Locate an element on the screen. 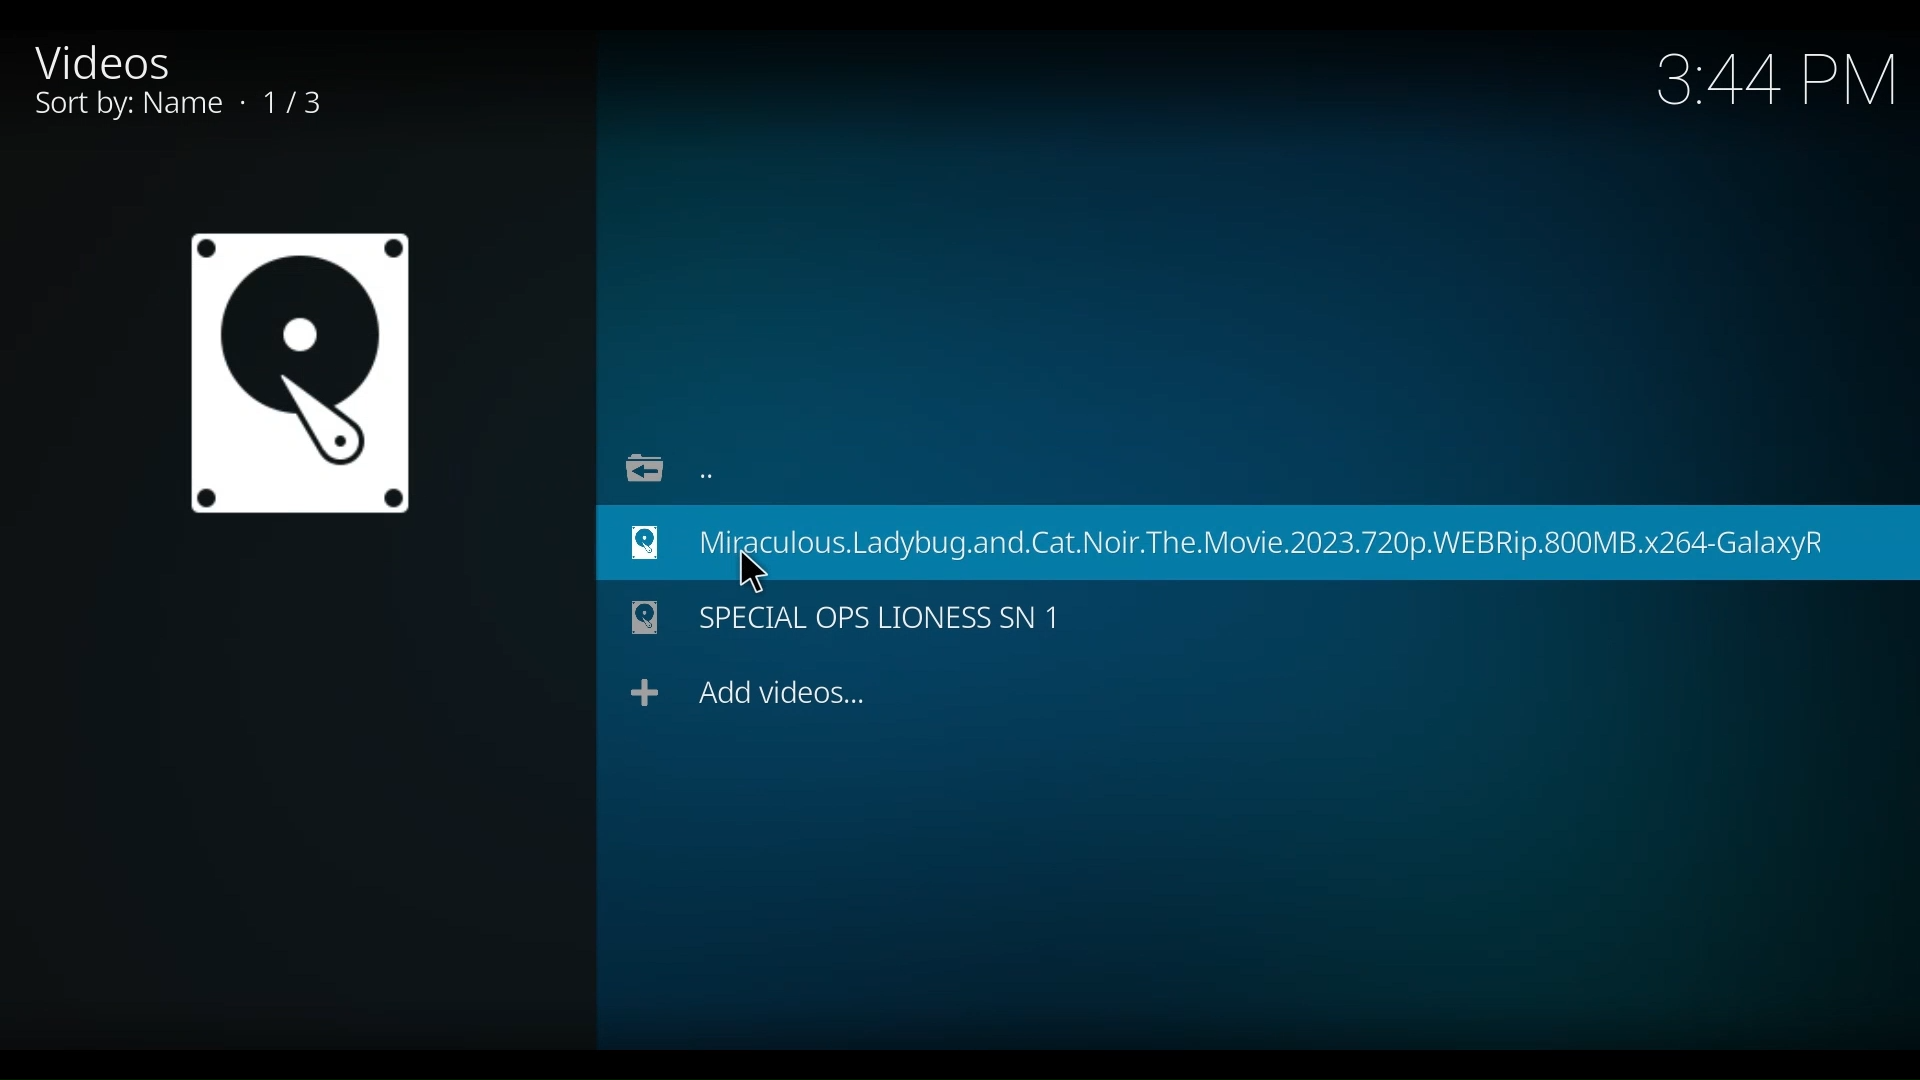 This screenshot has width=1920, height=1080. Movie File is located at coordinates (1257, 541).